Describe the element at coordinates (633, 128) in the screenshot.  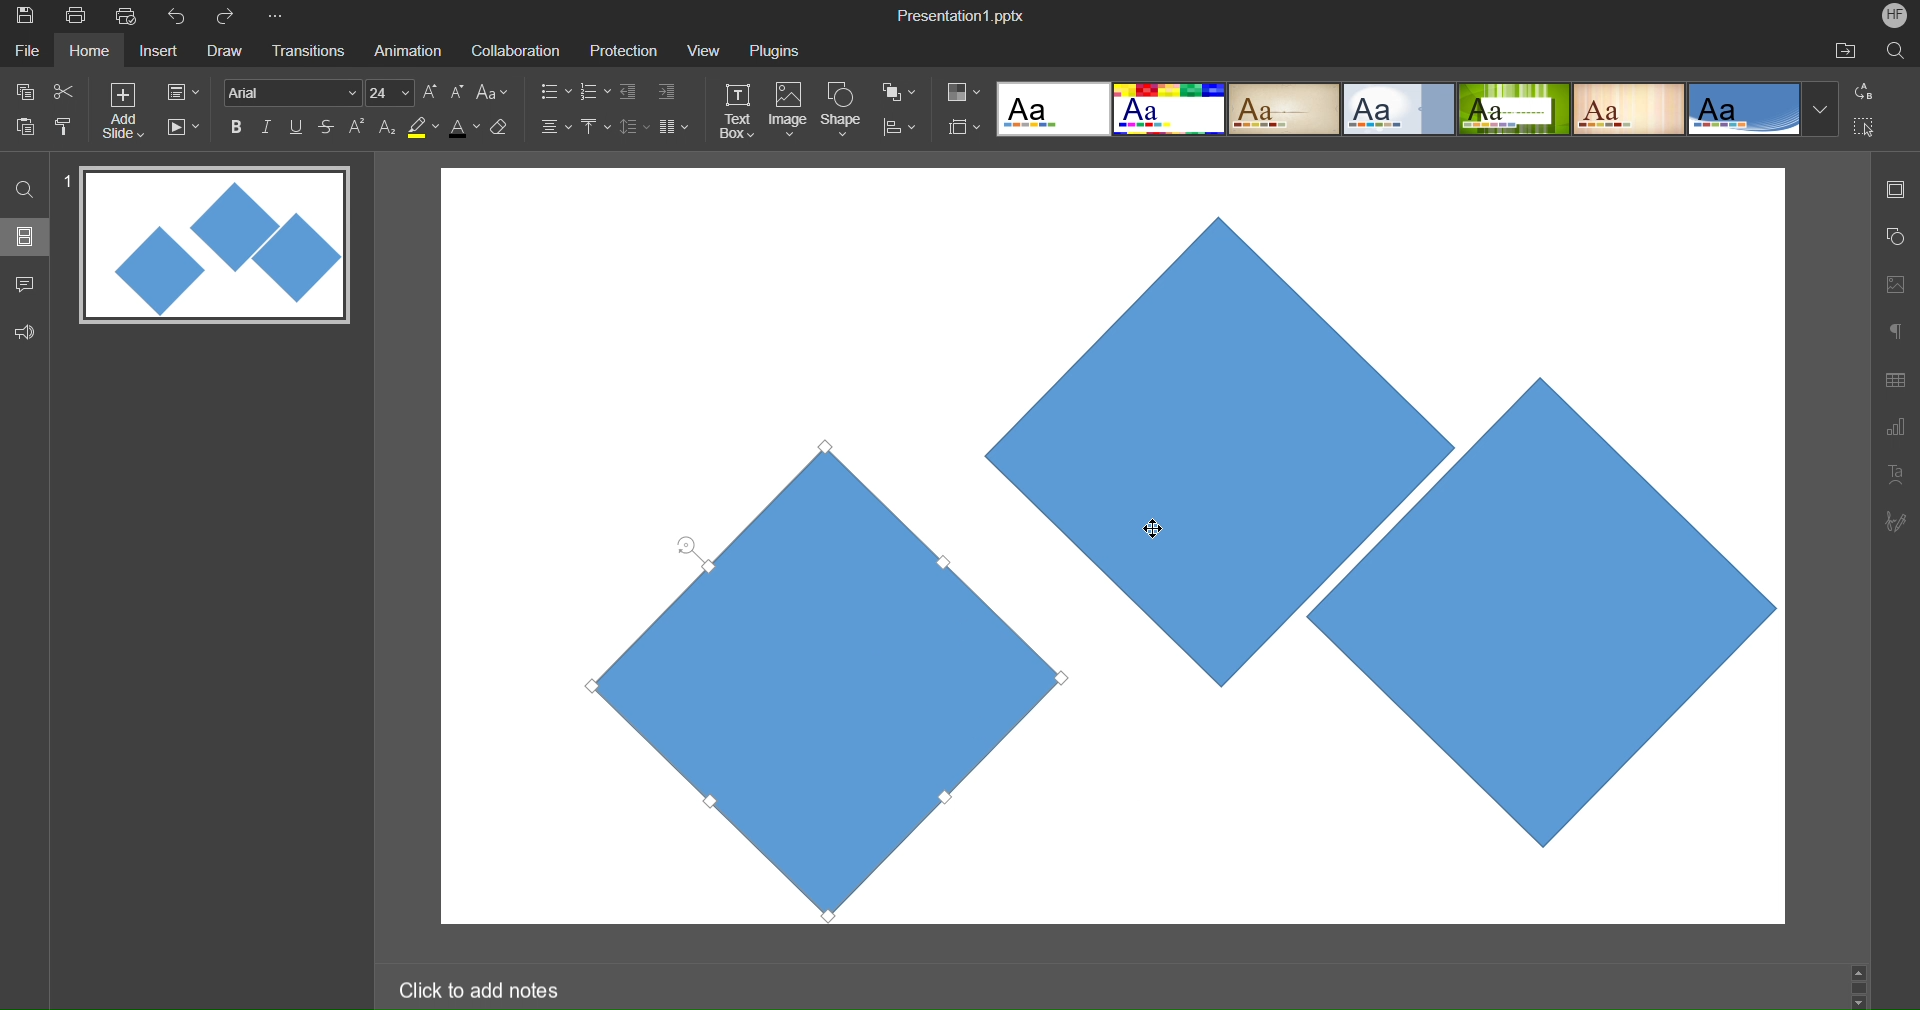
I see `Line Spacing` at that location.